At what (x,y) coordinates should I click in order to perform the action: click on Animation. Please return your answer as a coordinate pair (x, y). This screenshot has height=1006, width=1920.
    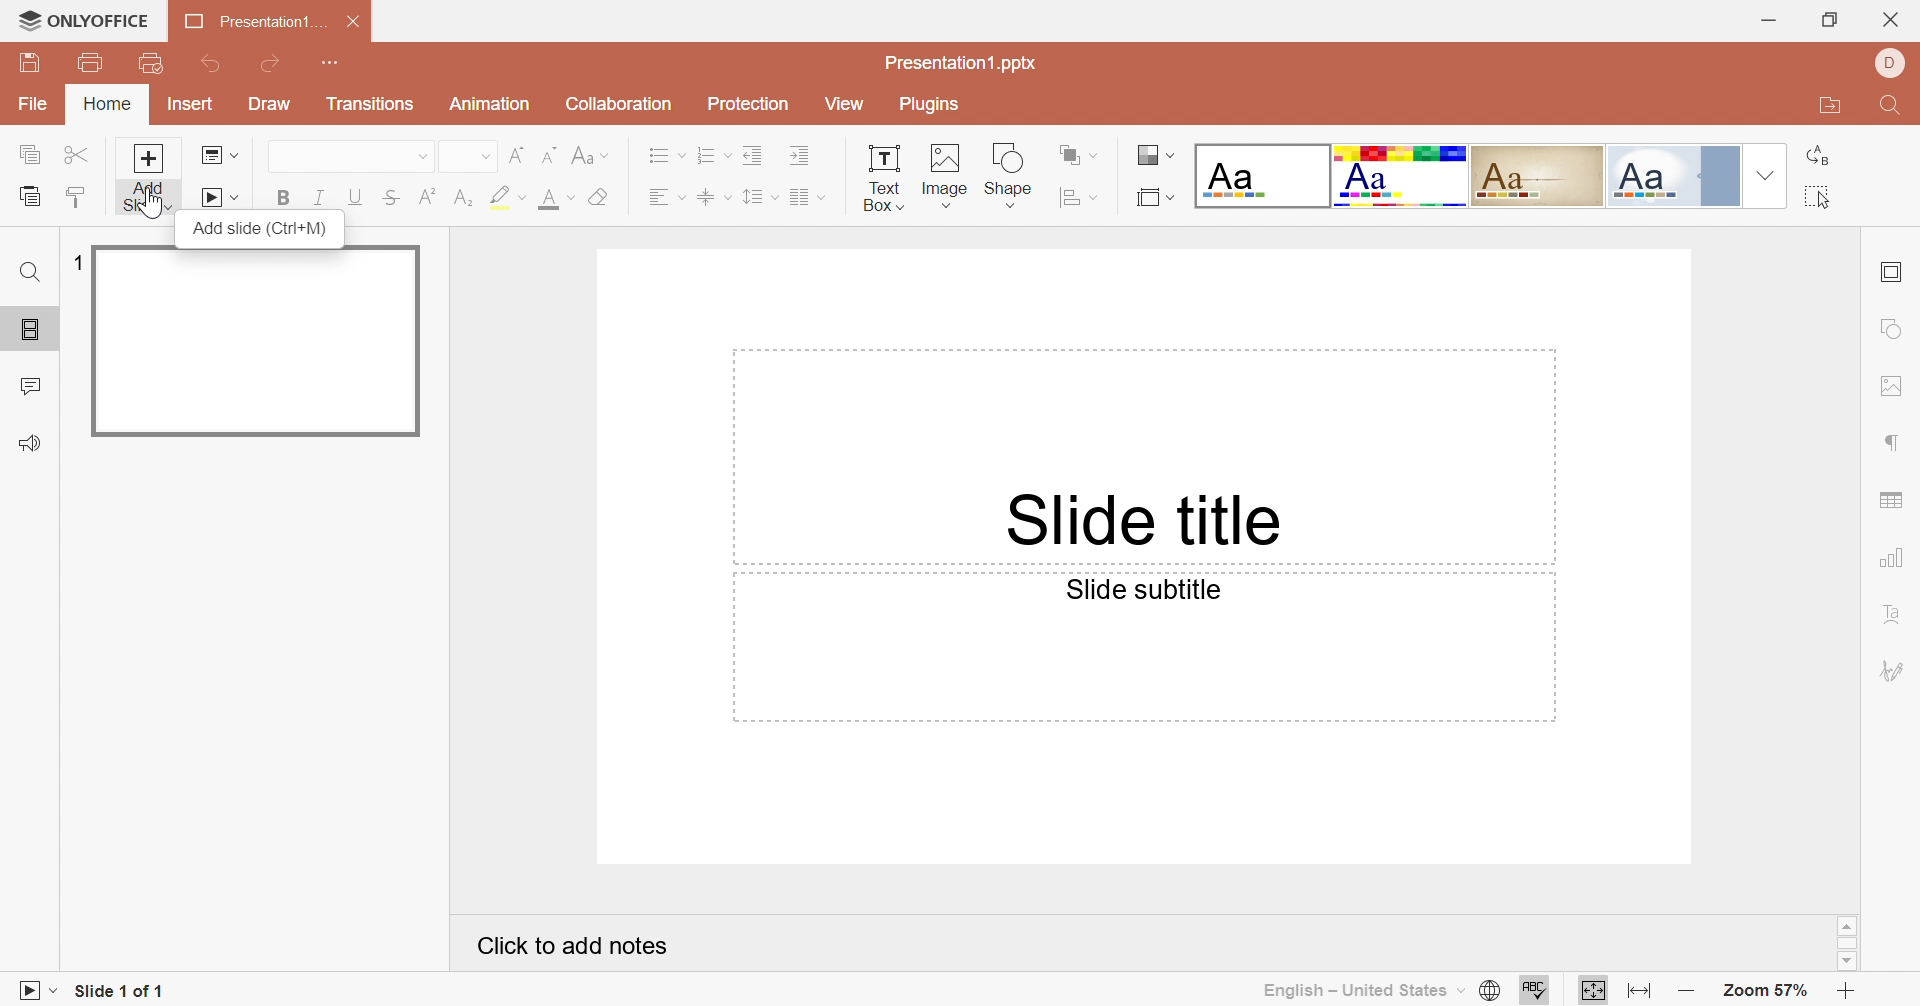
    Looking at the image, I should click on (489, 102).